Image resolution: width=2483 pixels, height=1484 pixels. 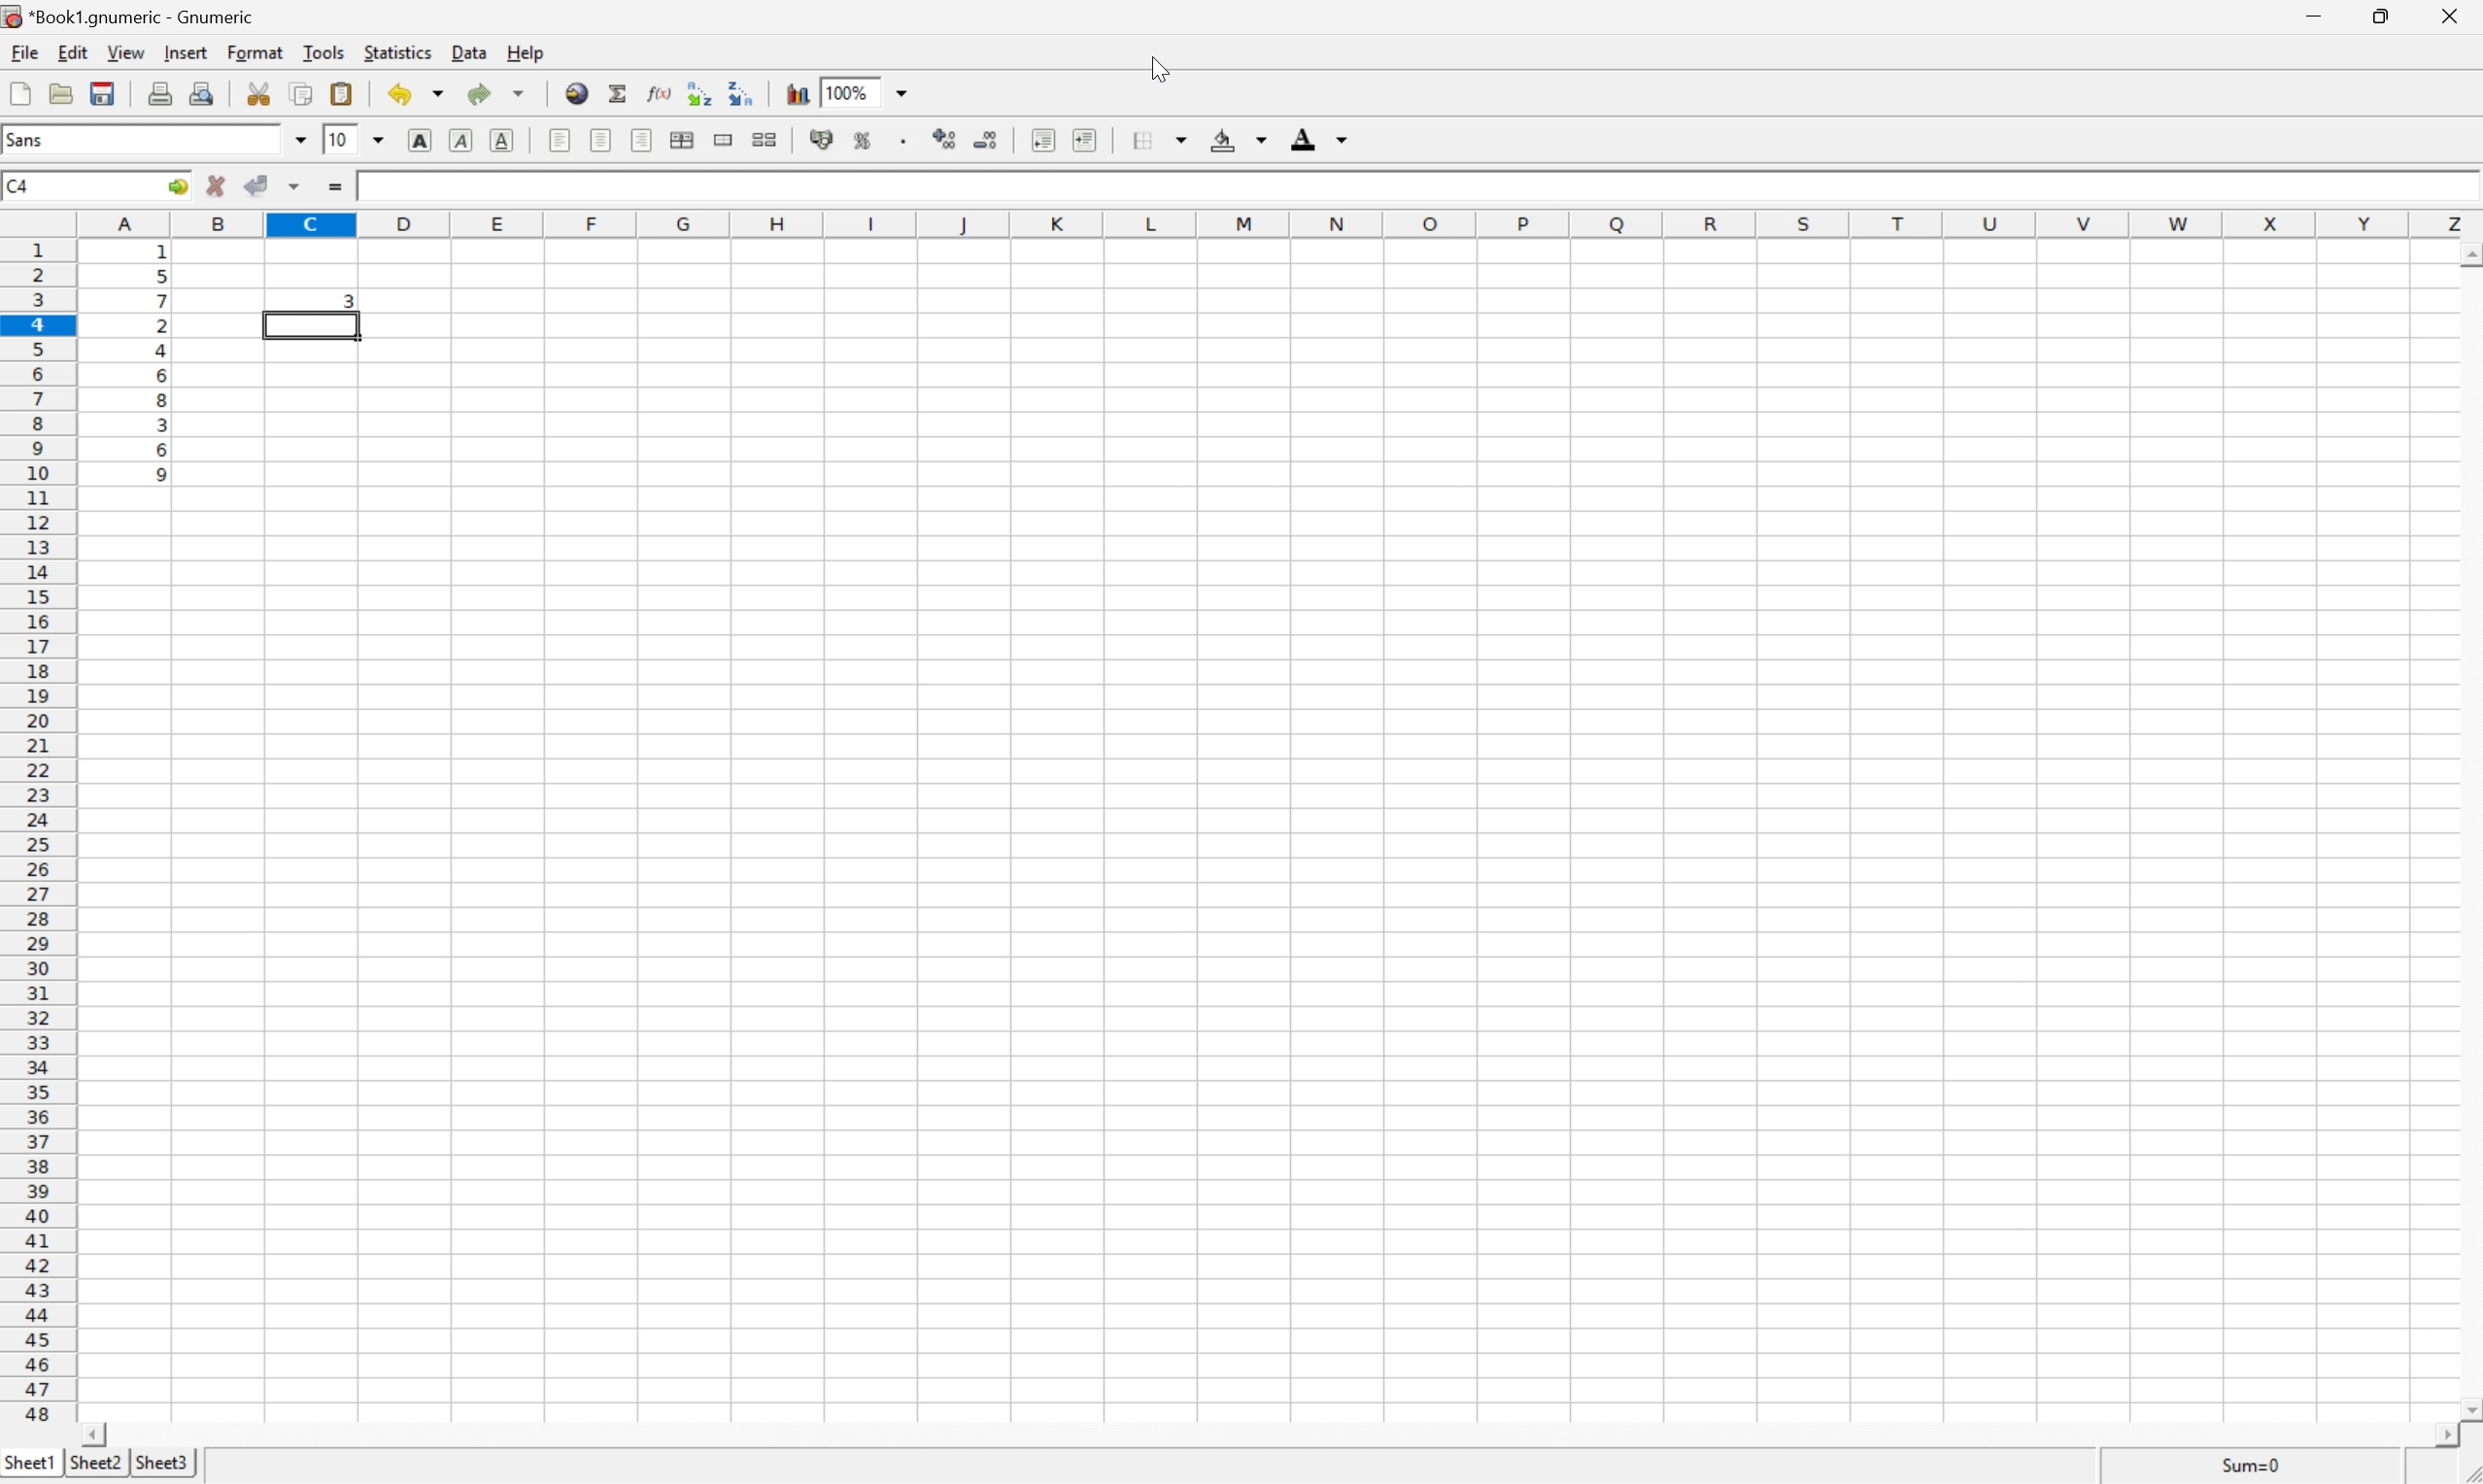 I want to click on sheet1, so click(x=28, y=1462).